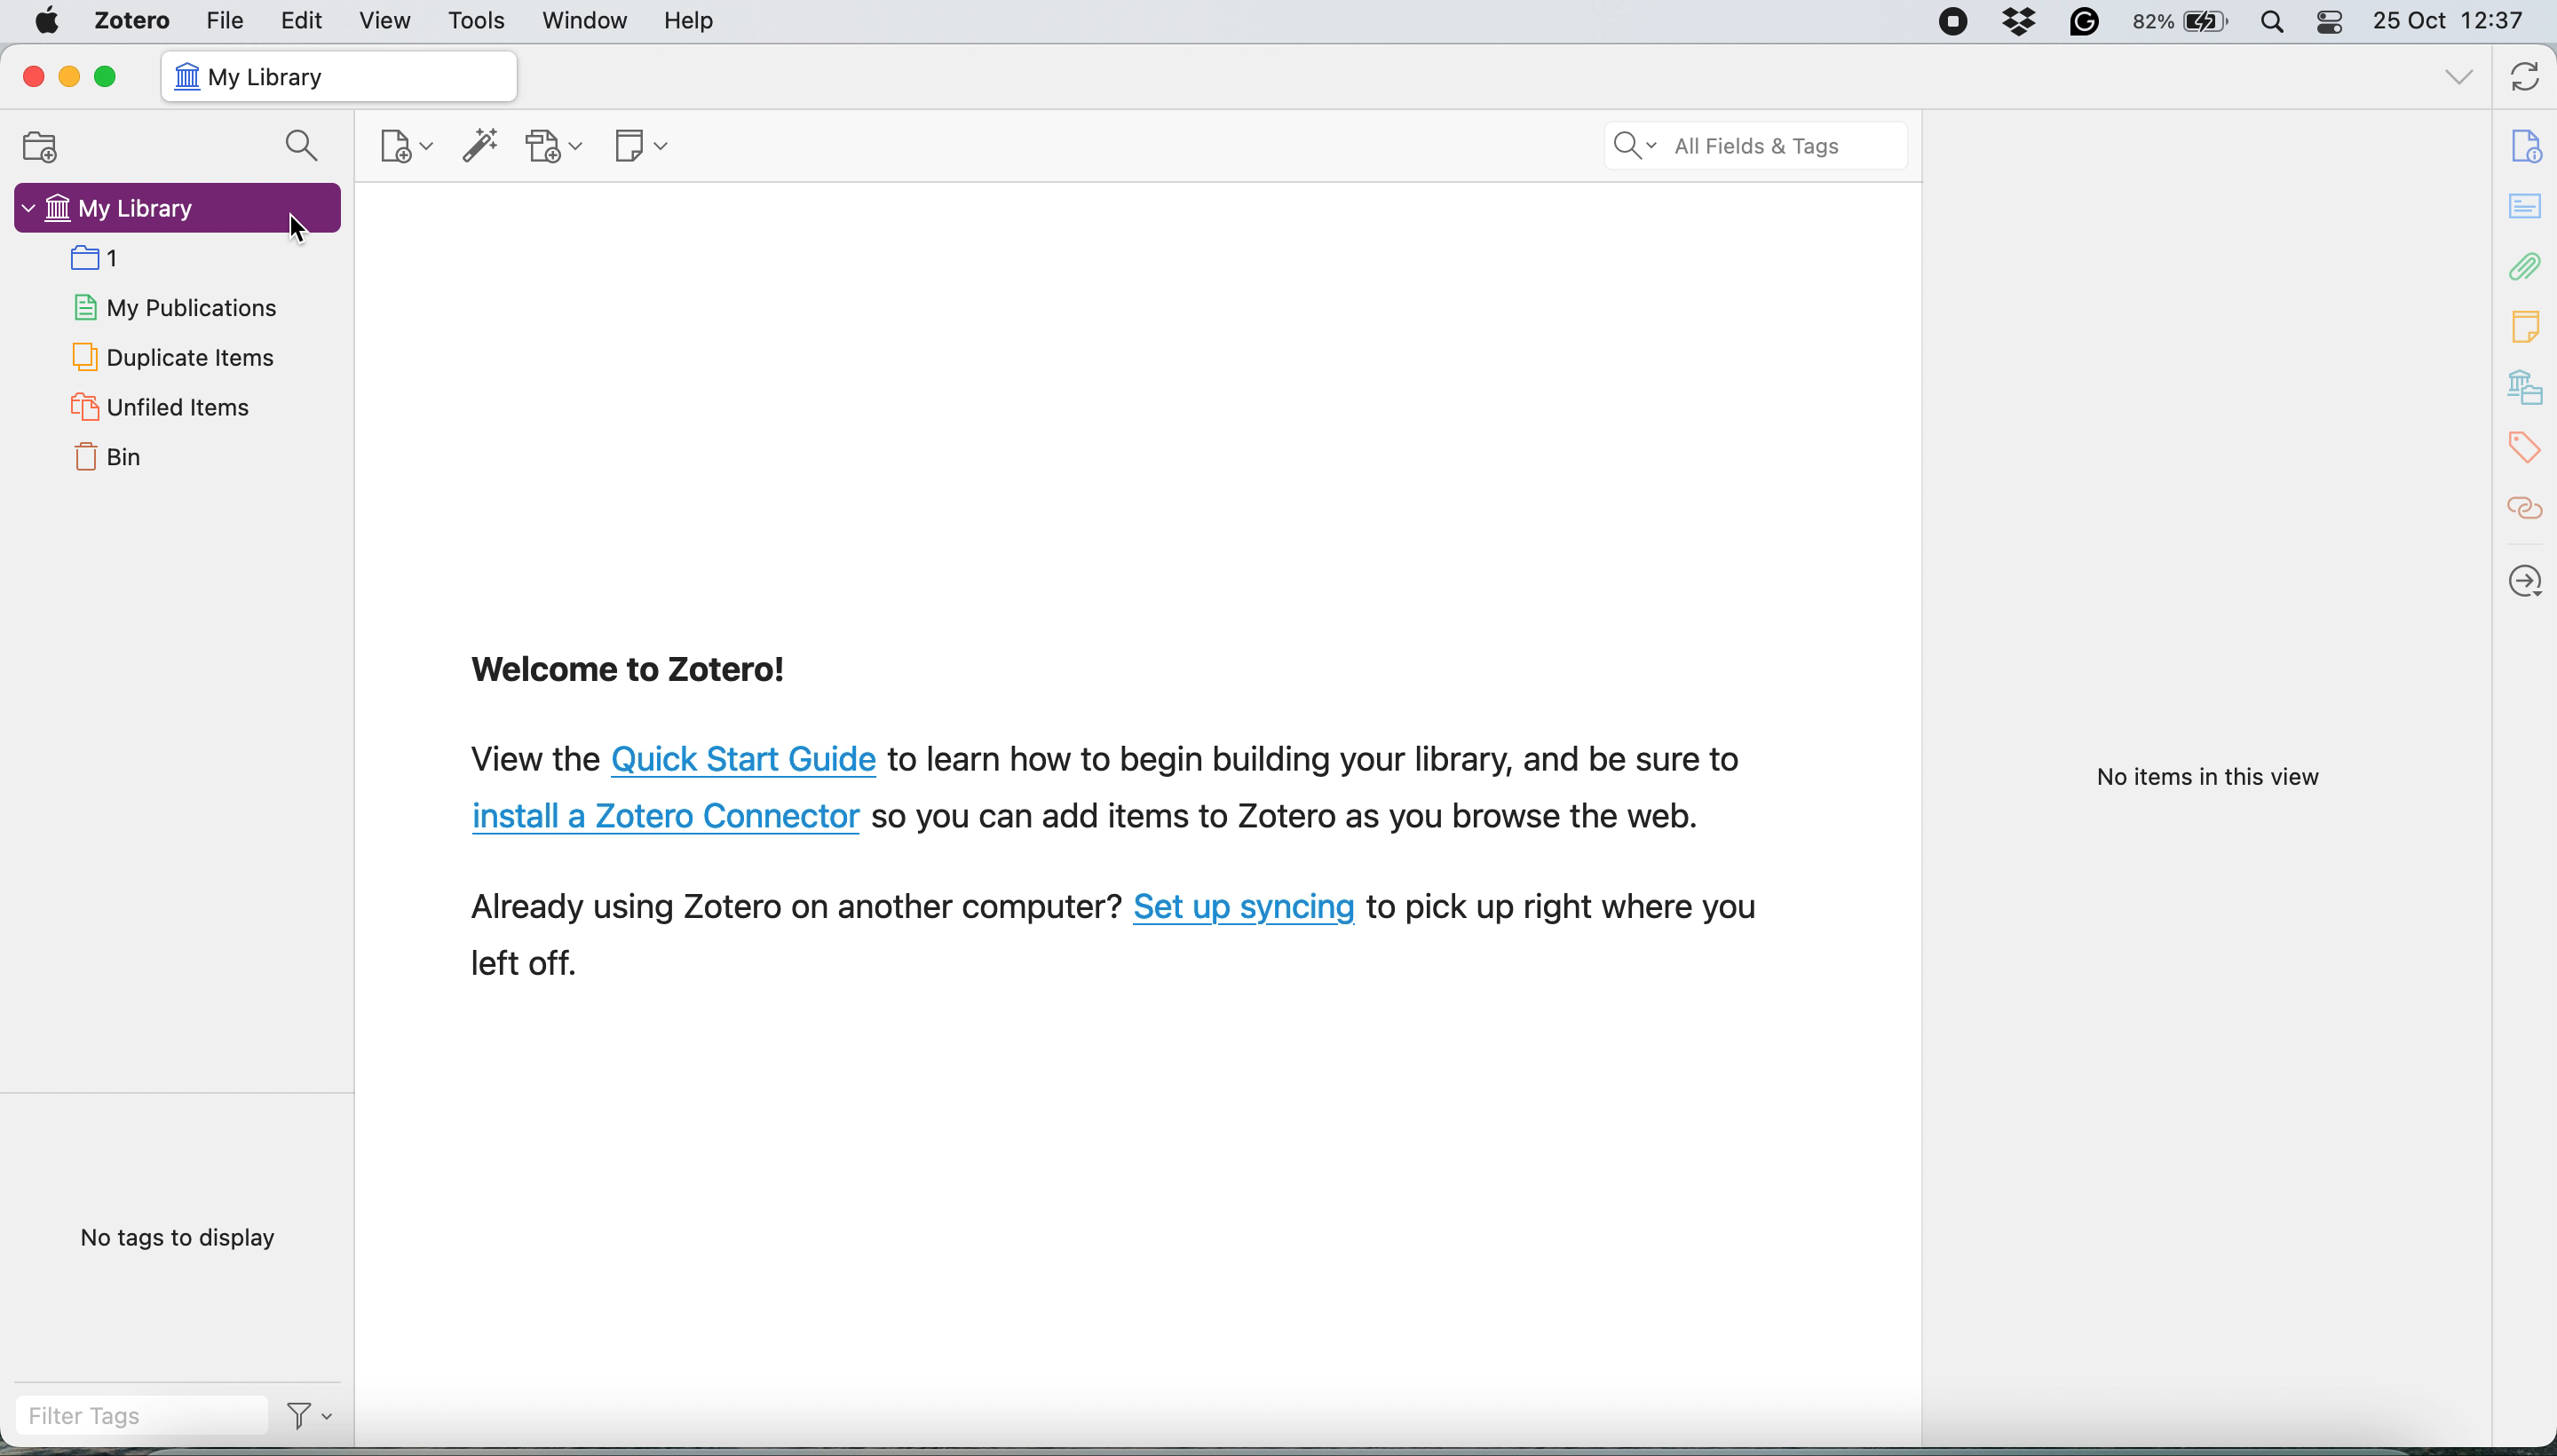  What do you see at coordinates (387, 20) in the screenshot?
I see `view` at bounding box center [387, 20].